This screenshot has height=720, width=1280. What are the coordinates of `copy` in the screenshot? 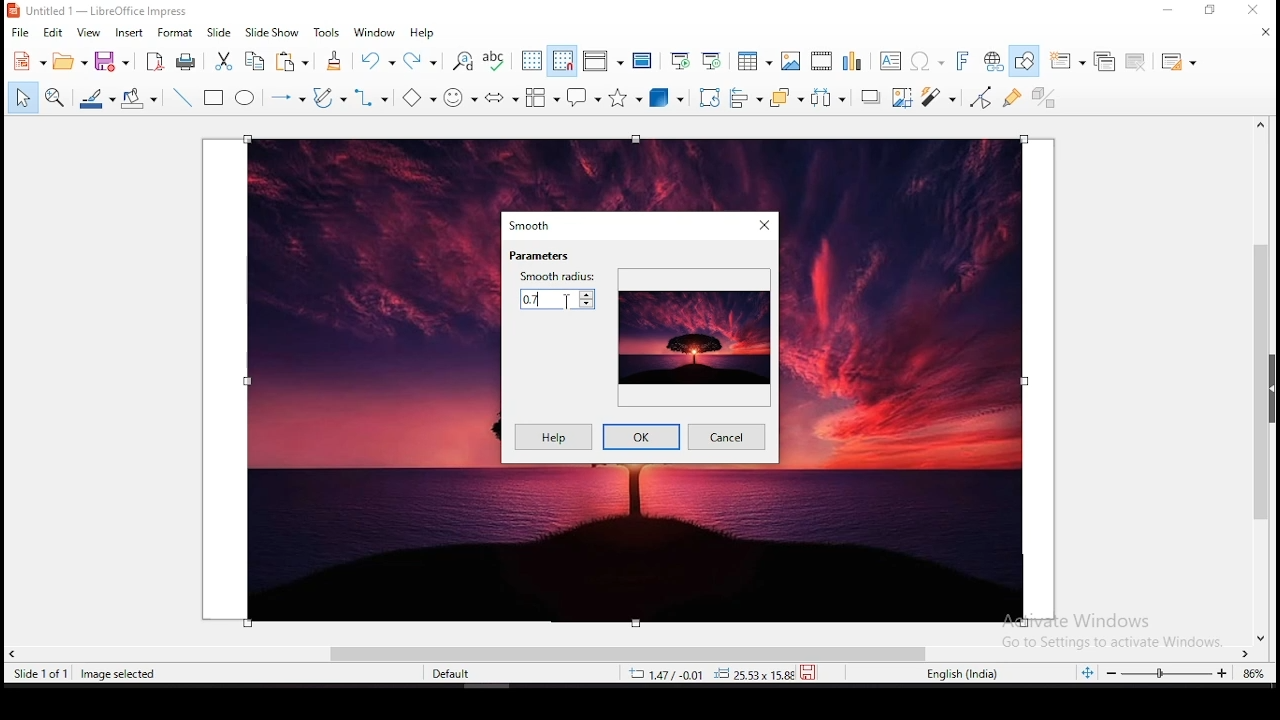 It's located at (289, 61).